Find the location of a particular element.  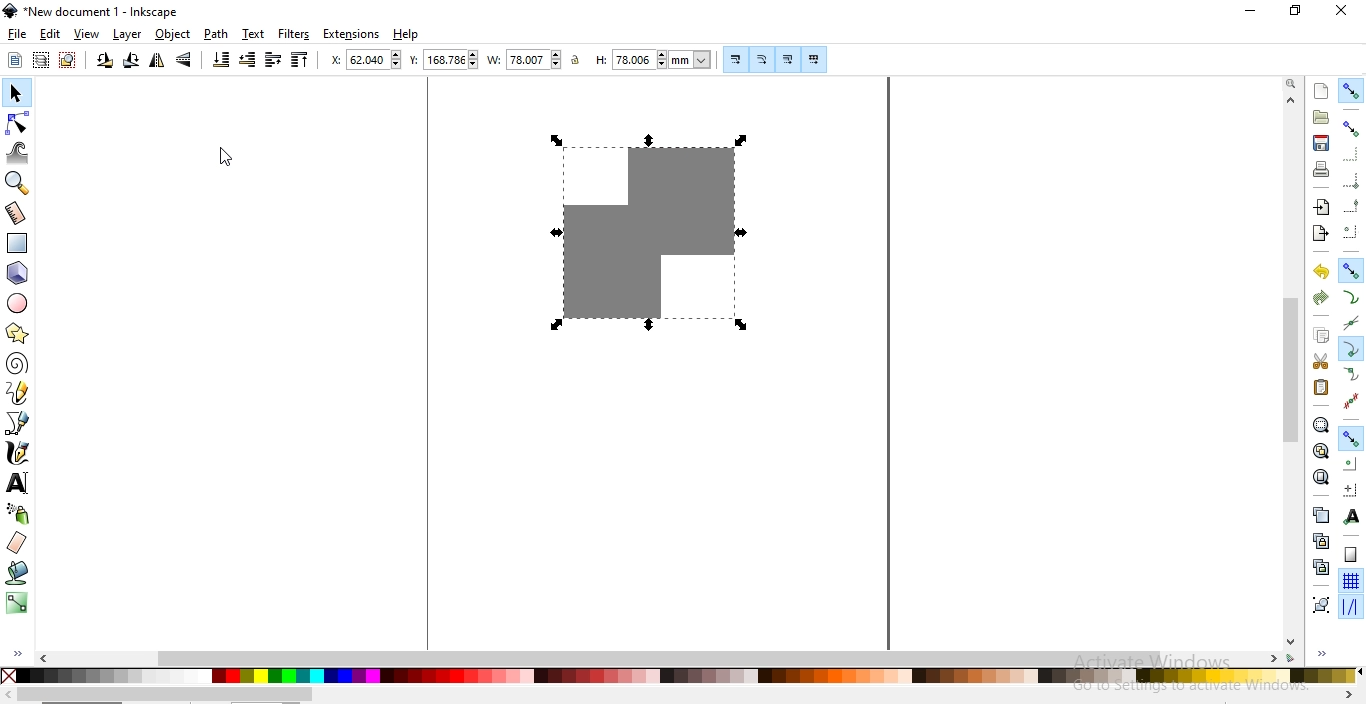

select and transform objects is located at coordinates (16, 95).